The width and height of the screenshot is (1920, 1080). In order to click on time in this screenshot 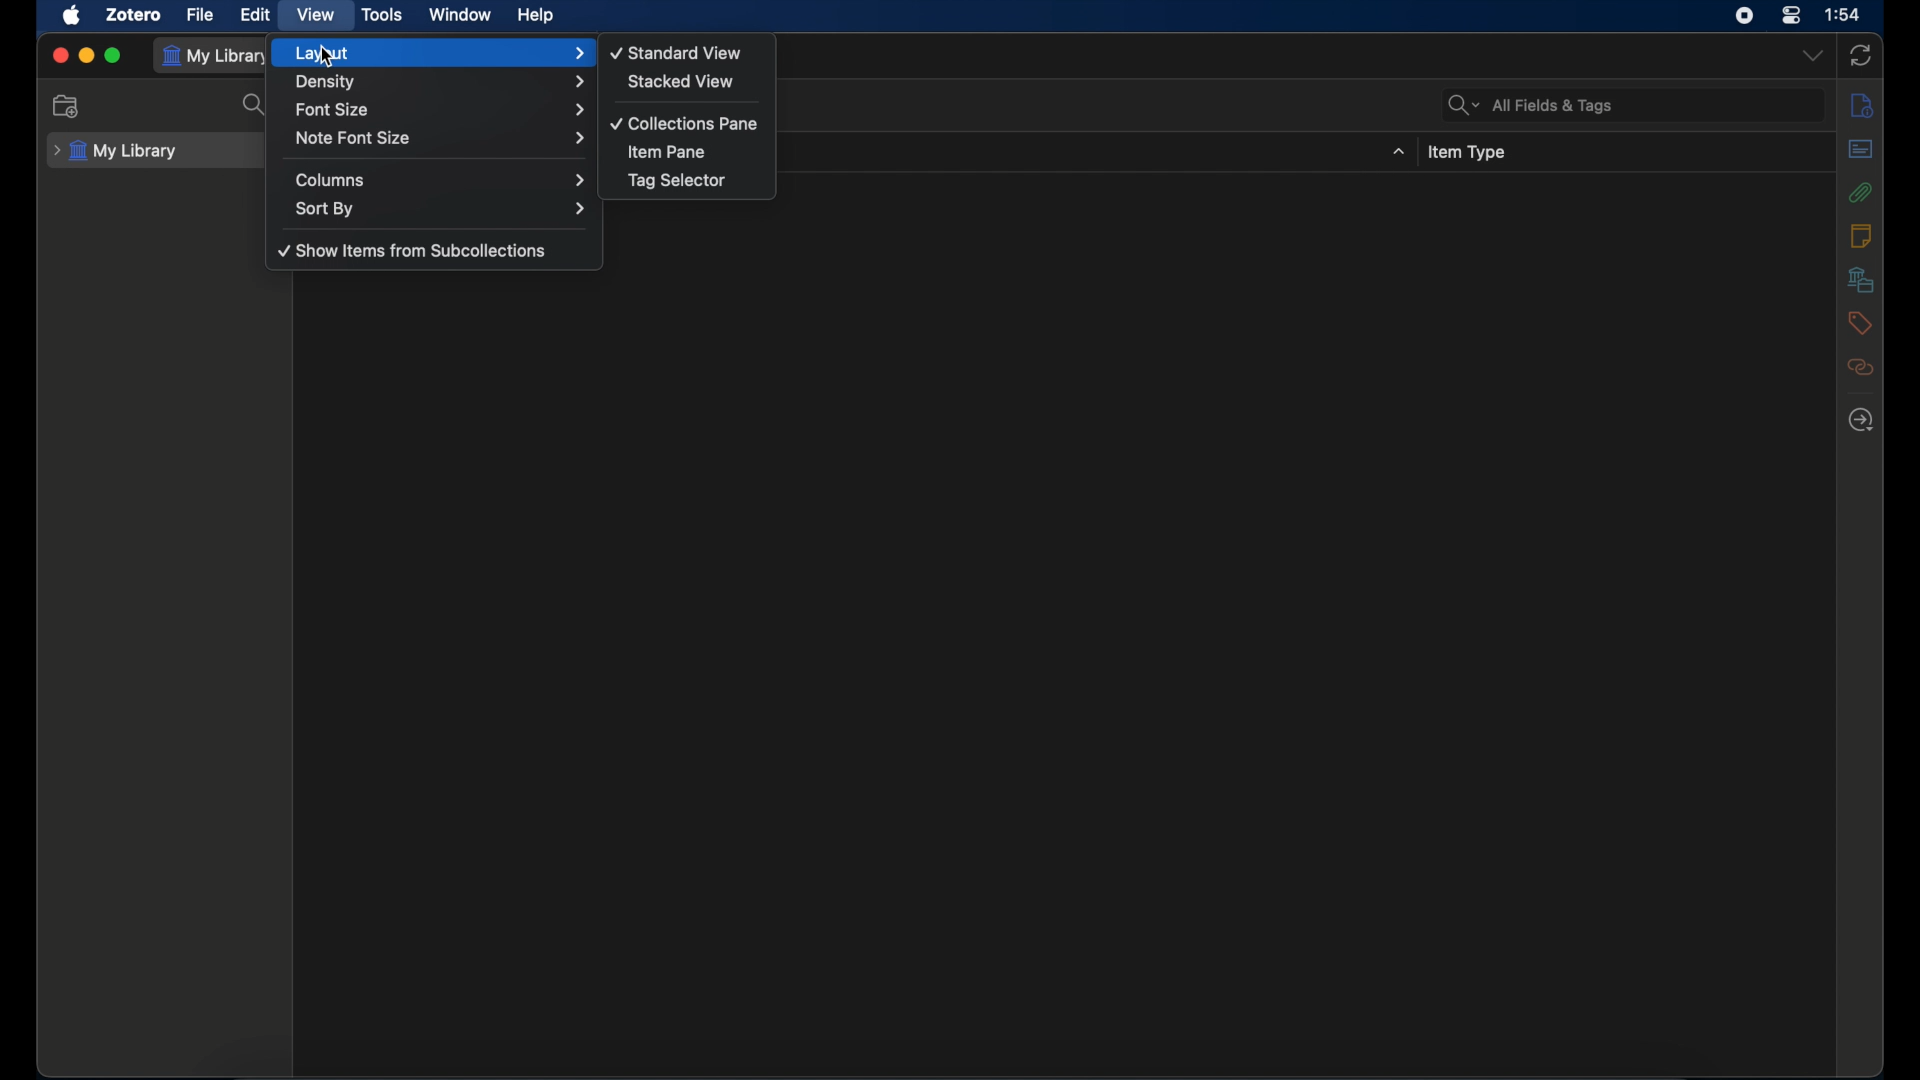, I will do `click(1844, 15)`.